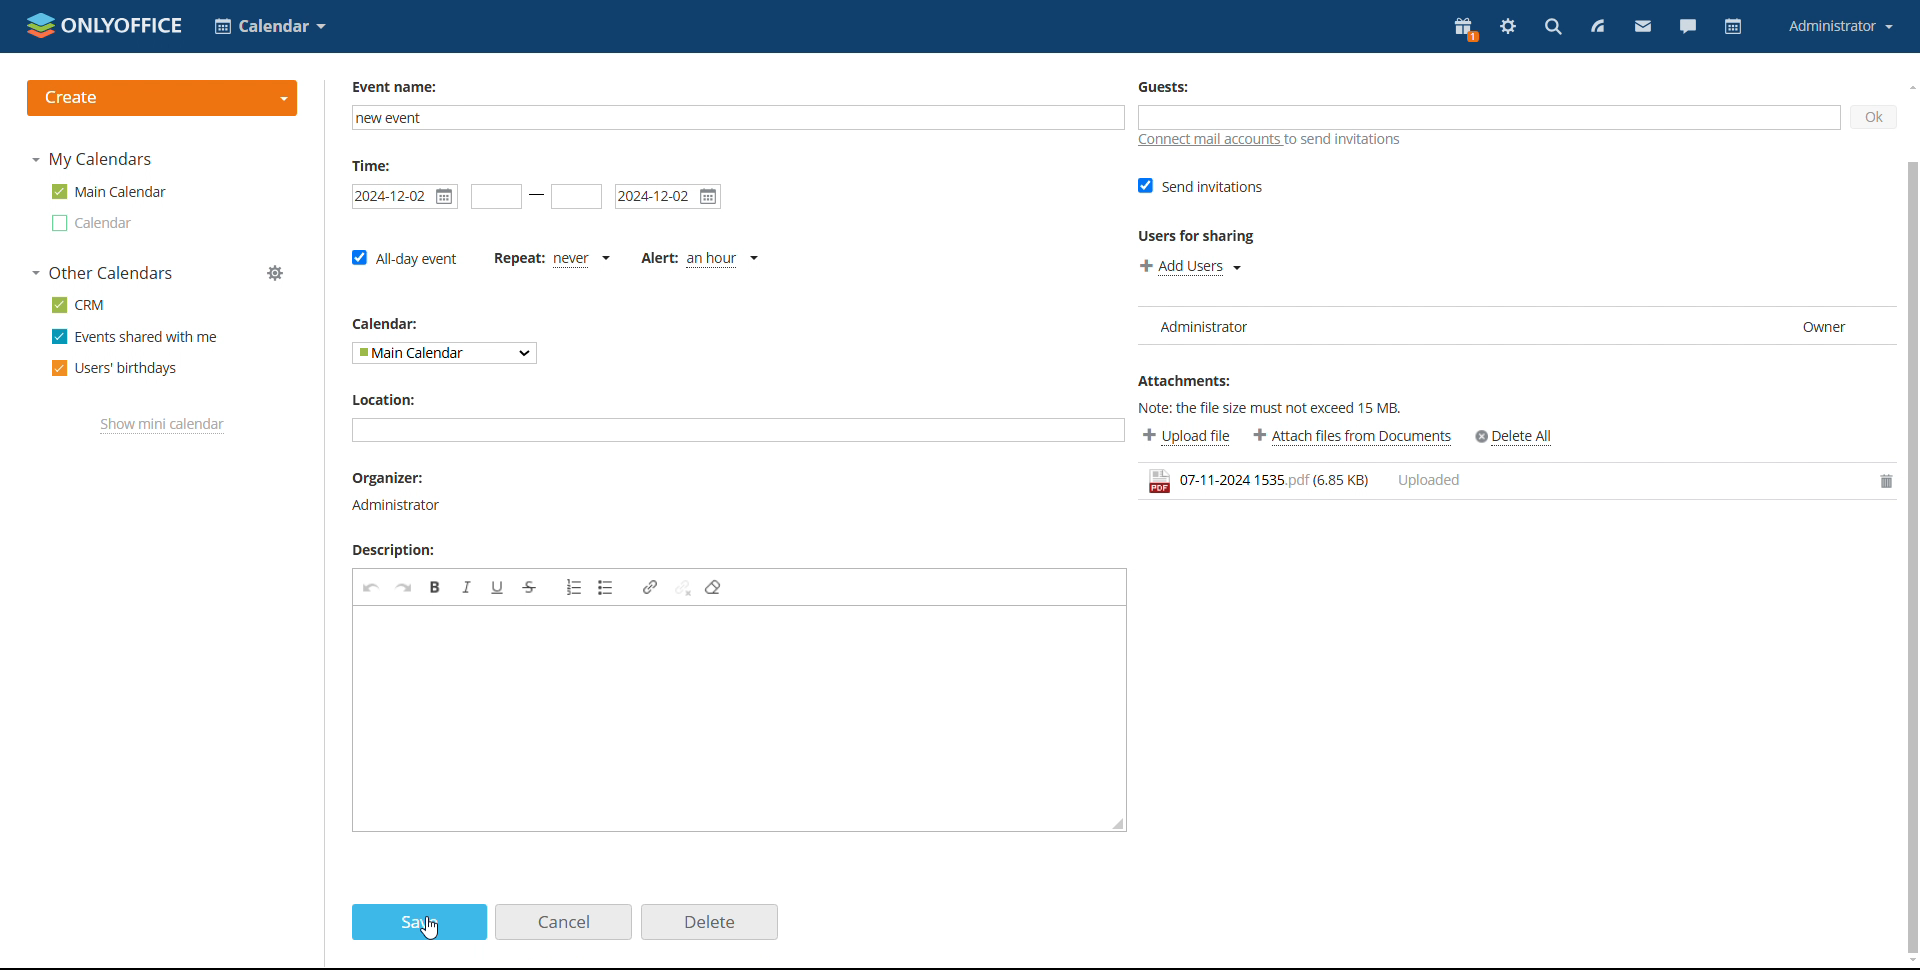 Image resolution: width=1920 pixels, height=970 pixels. Describe the element at coordinates (270, 27) in the screenshot. I see `select application` at that location.